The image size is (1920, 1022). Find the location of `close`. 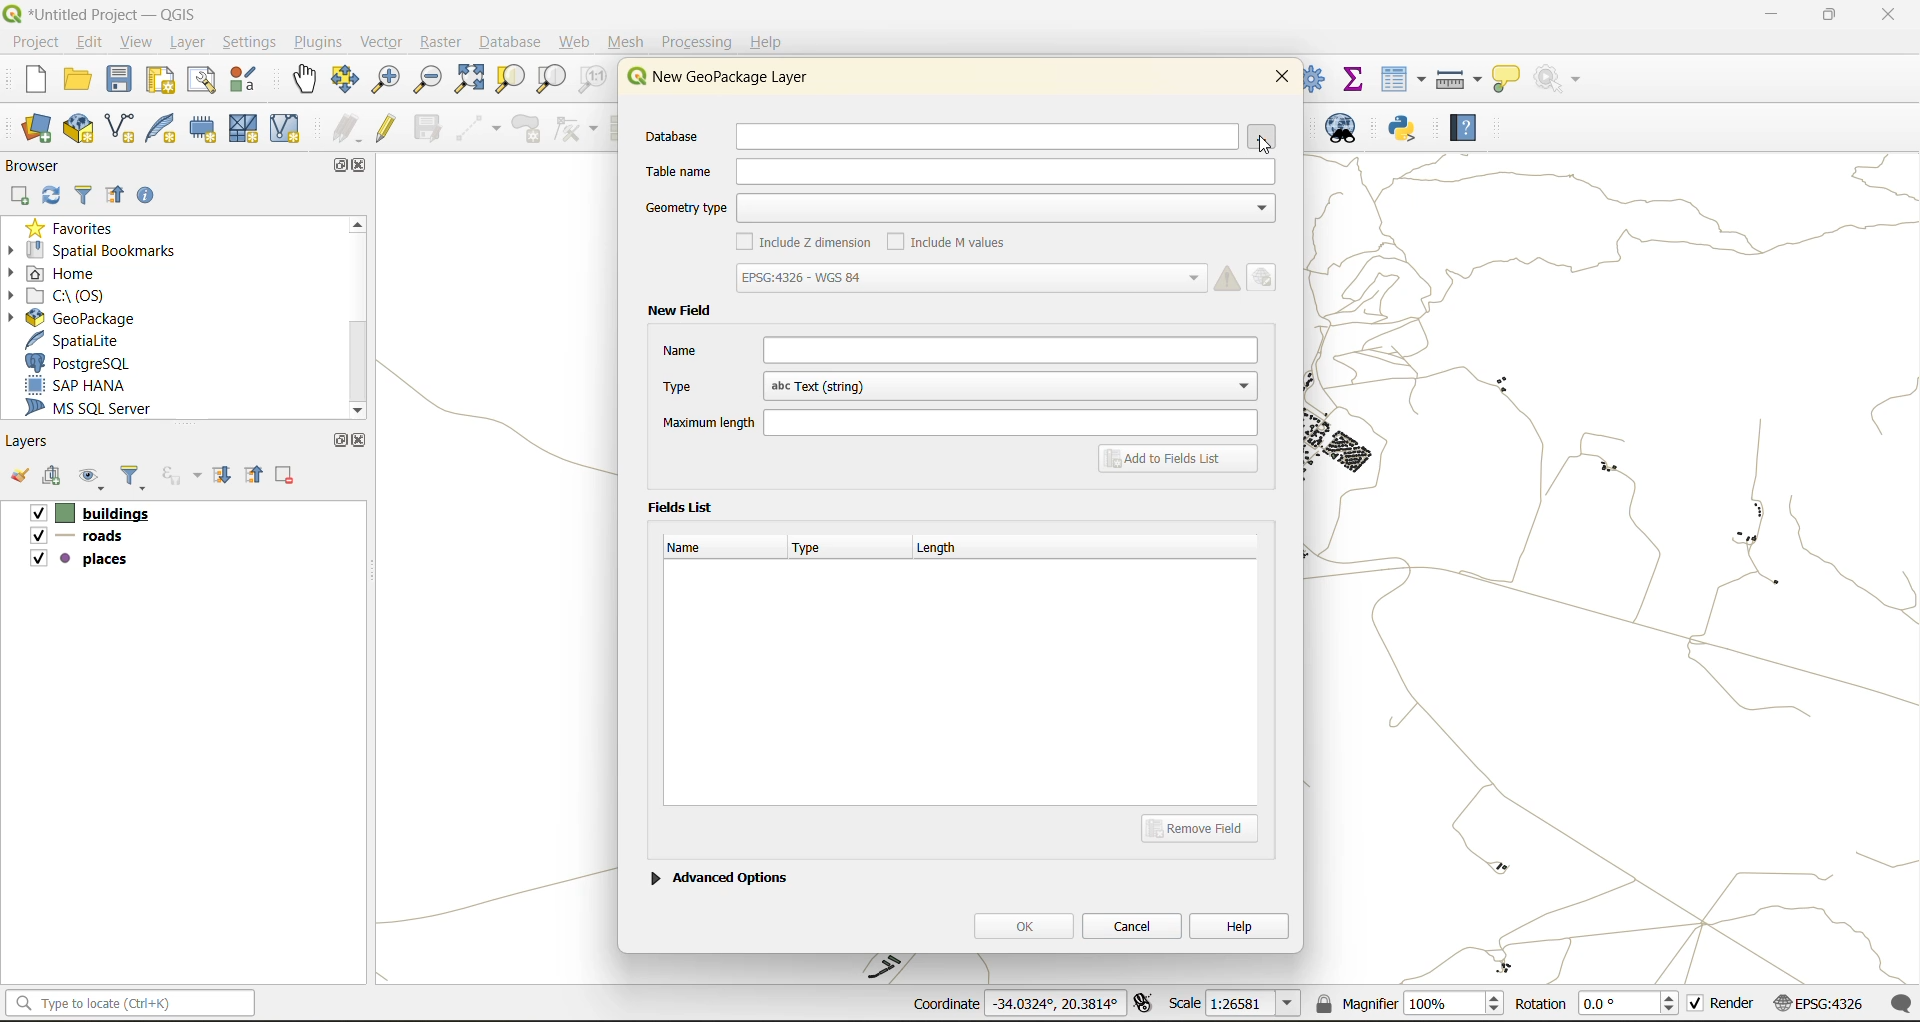

close is located at coordinates (363, 167).